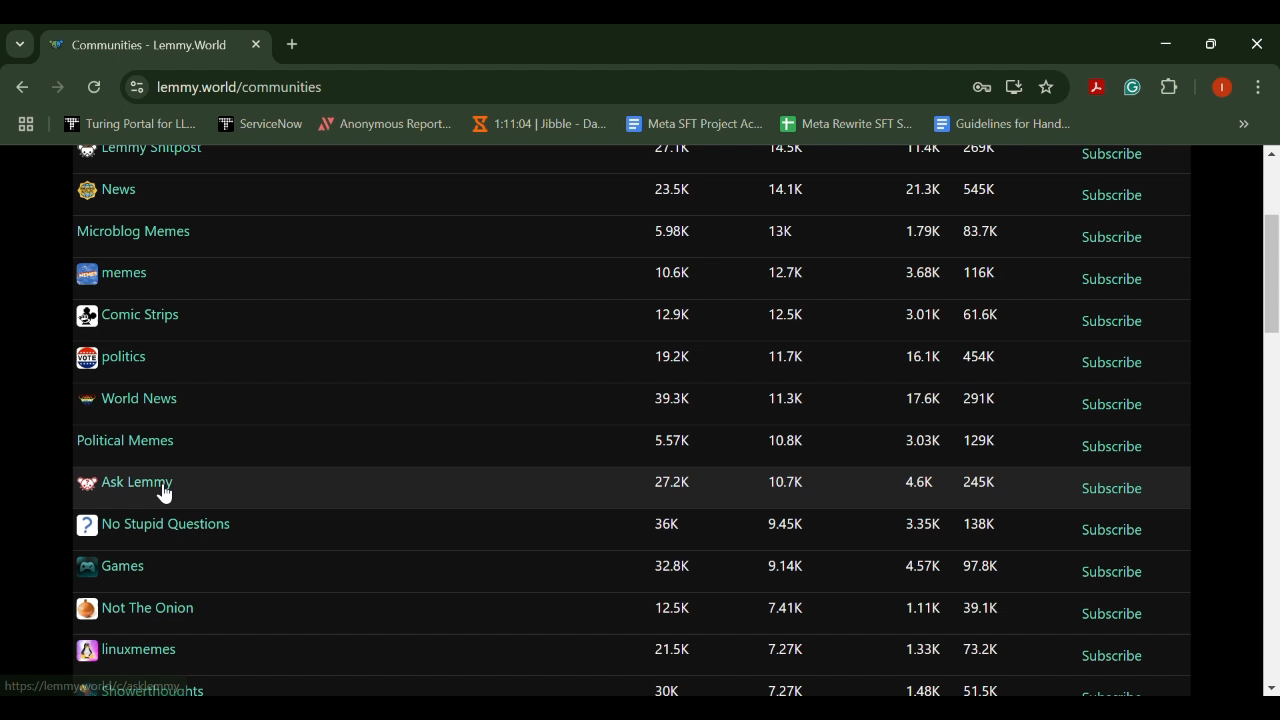 The width and height of the screenshot is (1280, 720). I want to click on Communities - Lemmy.World, so click(138, 46).